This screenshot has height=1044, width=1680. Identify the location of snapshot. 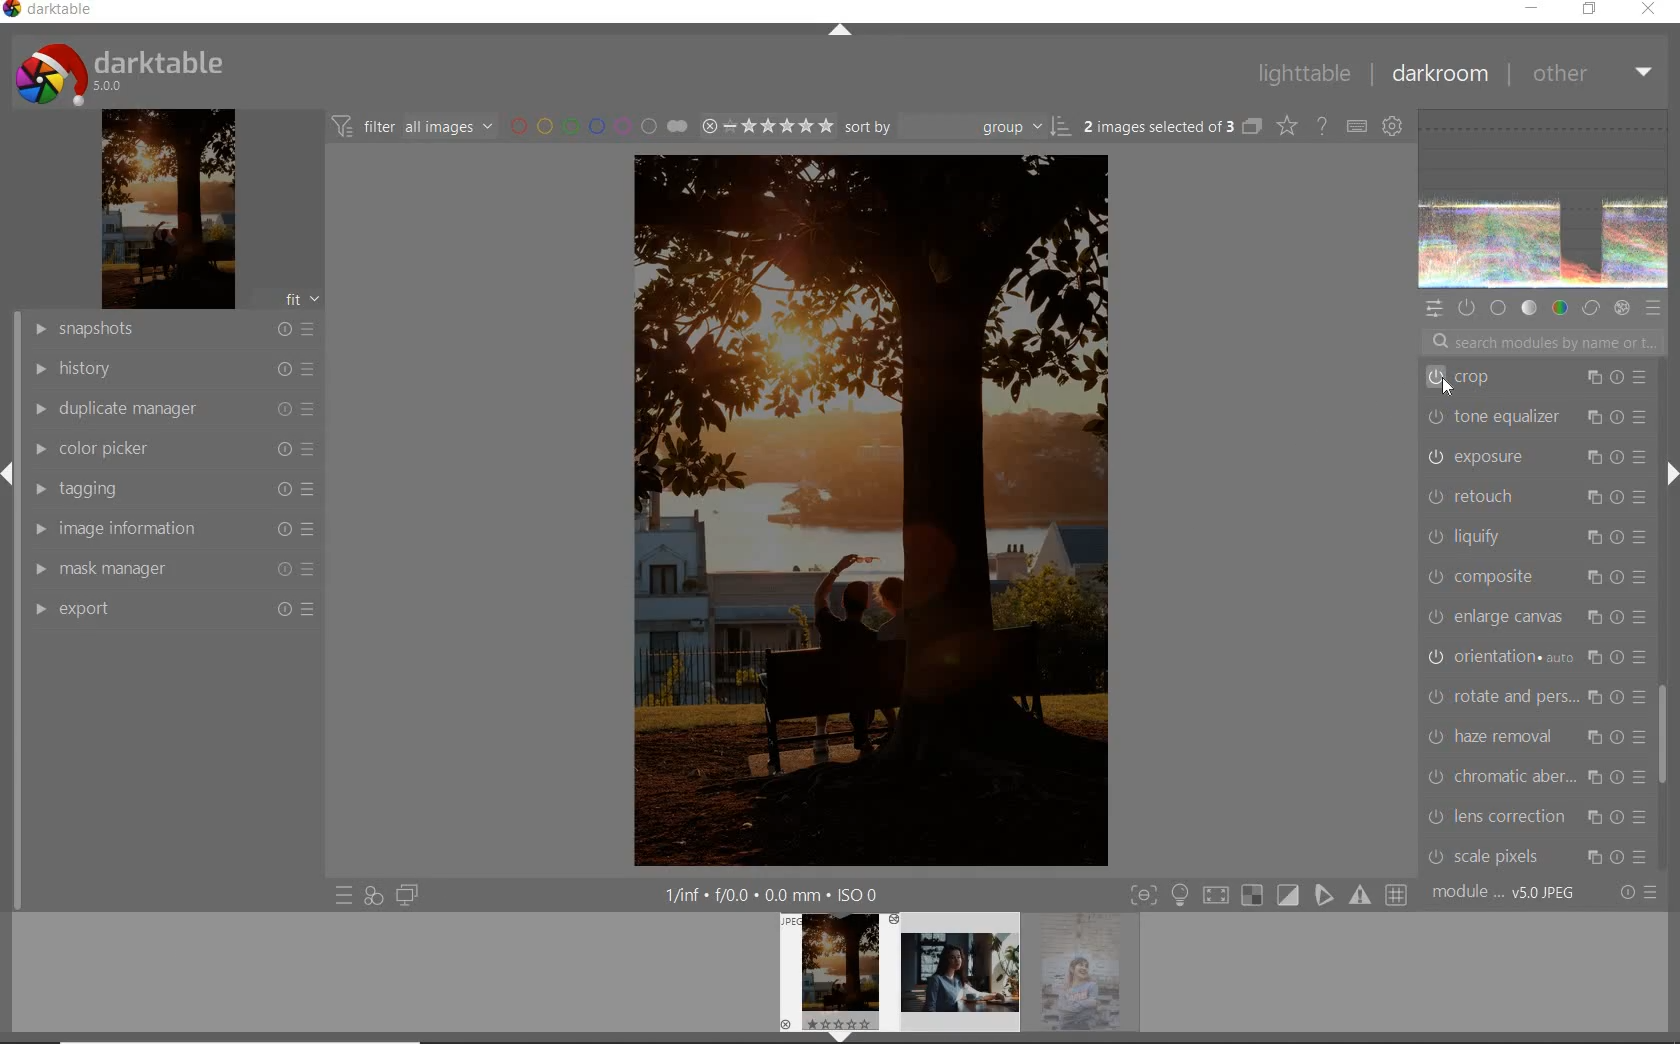
(173, 331).